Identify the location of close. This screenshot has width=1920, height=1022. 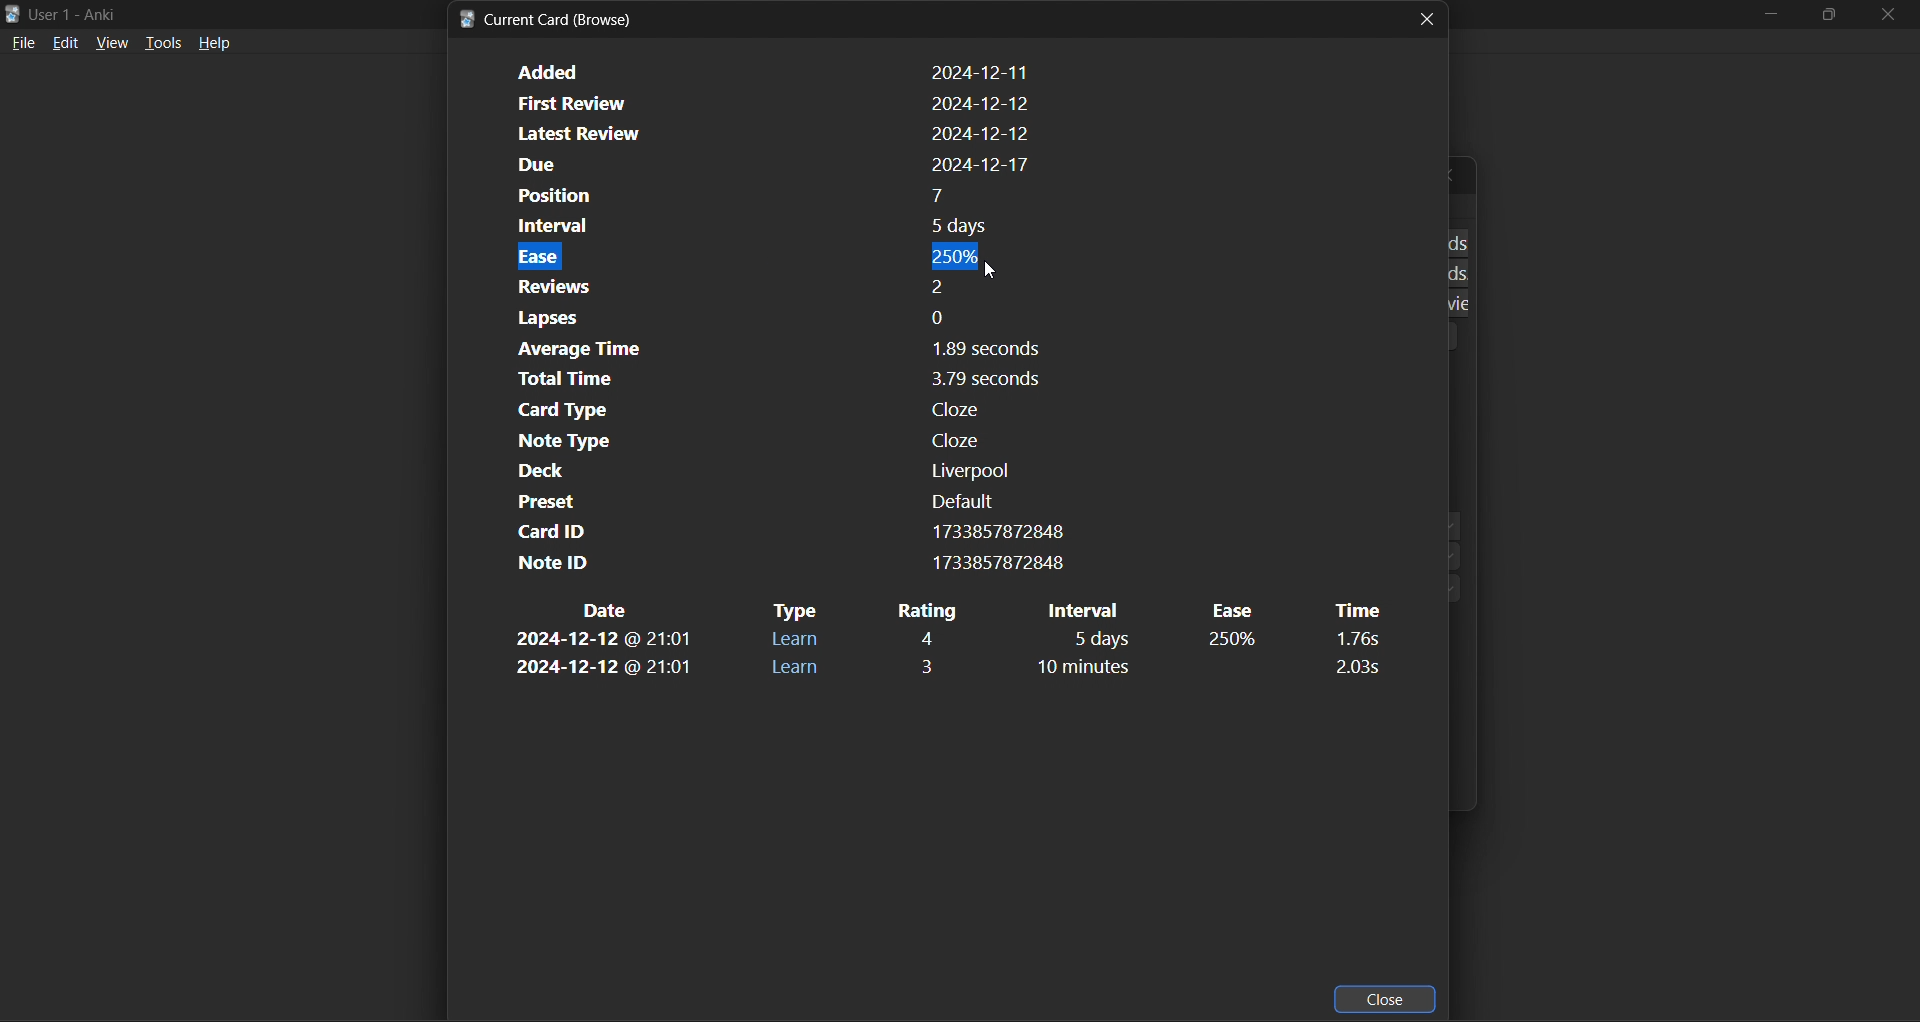
(1387, 998).